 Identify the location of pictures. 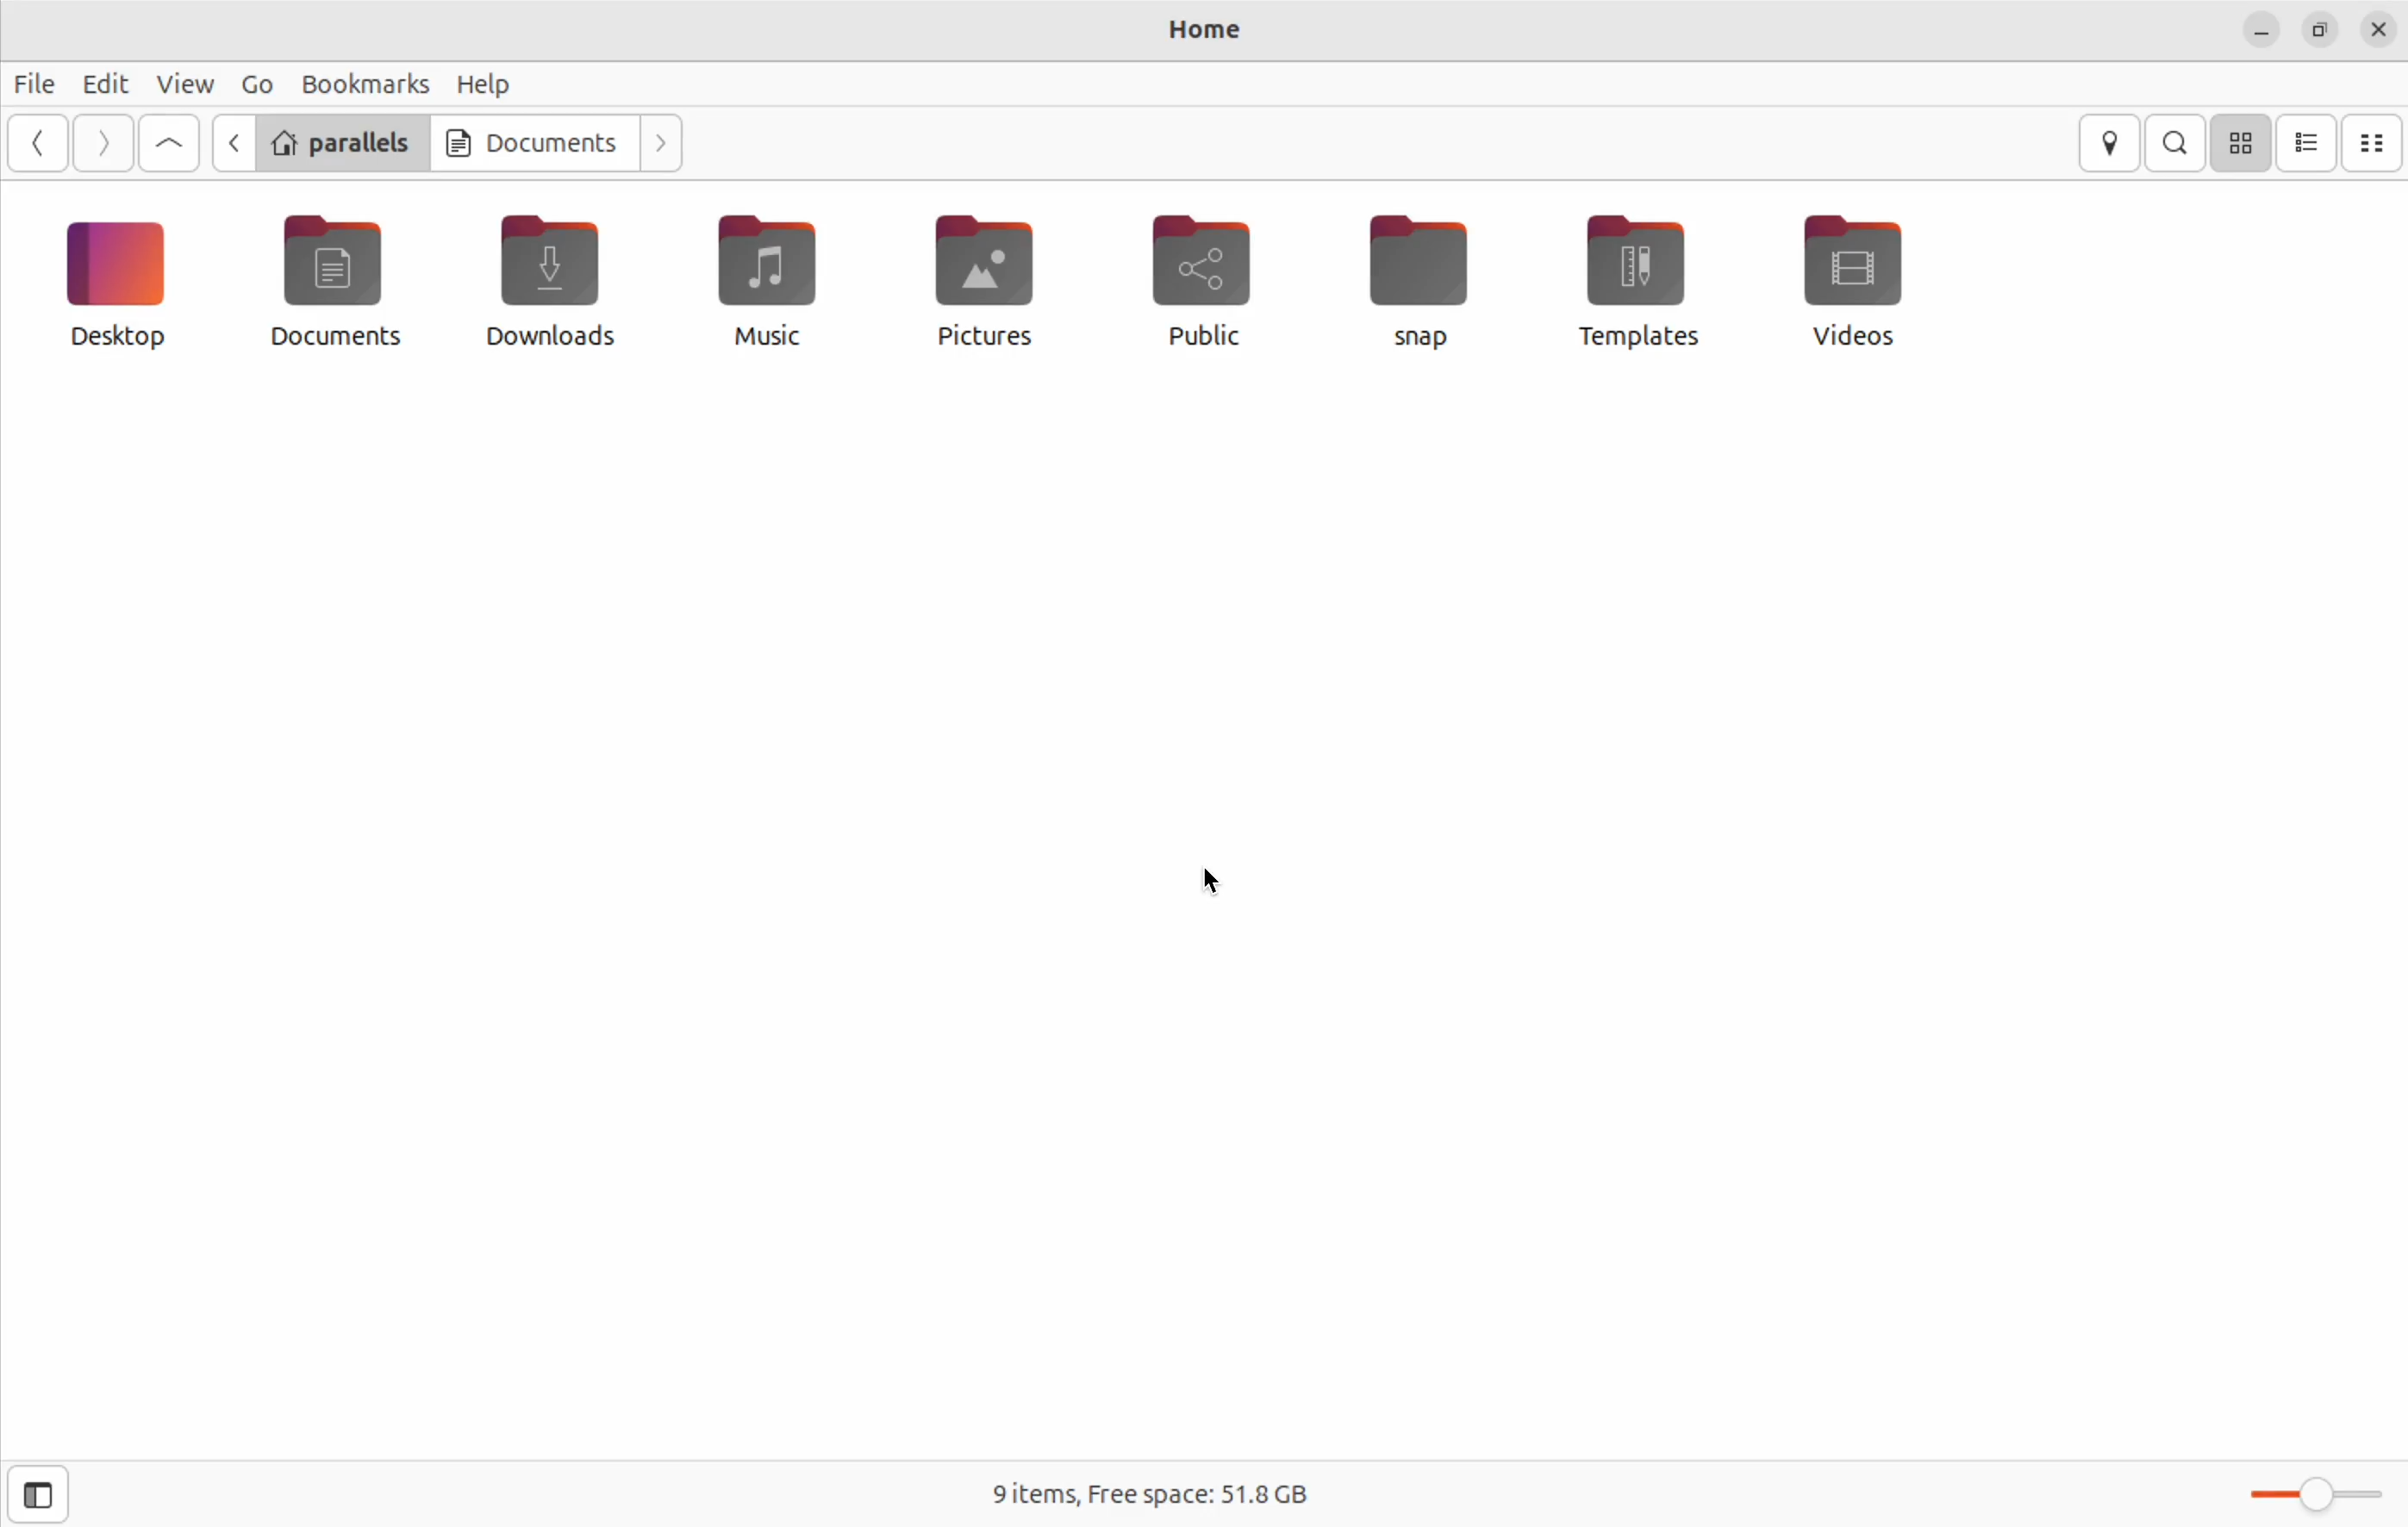
(980, 290).